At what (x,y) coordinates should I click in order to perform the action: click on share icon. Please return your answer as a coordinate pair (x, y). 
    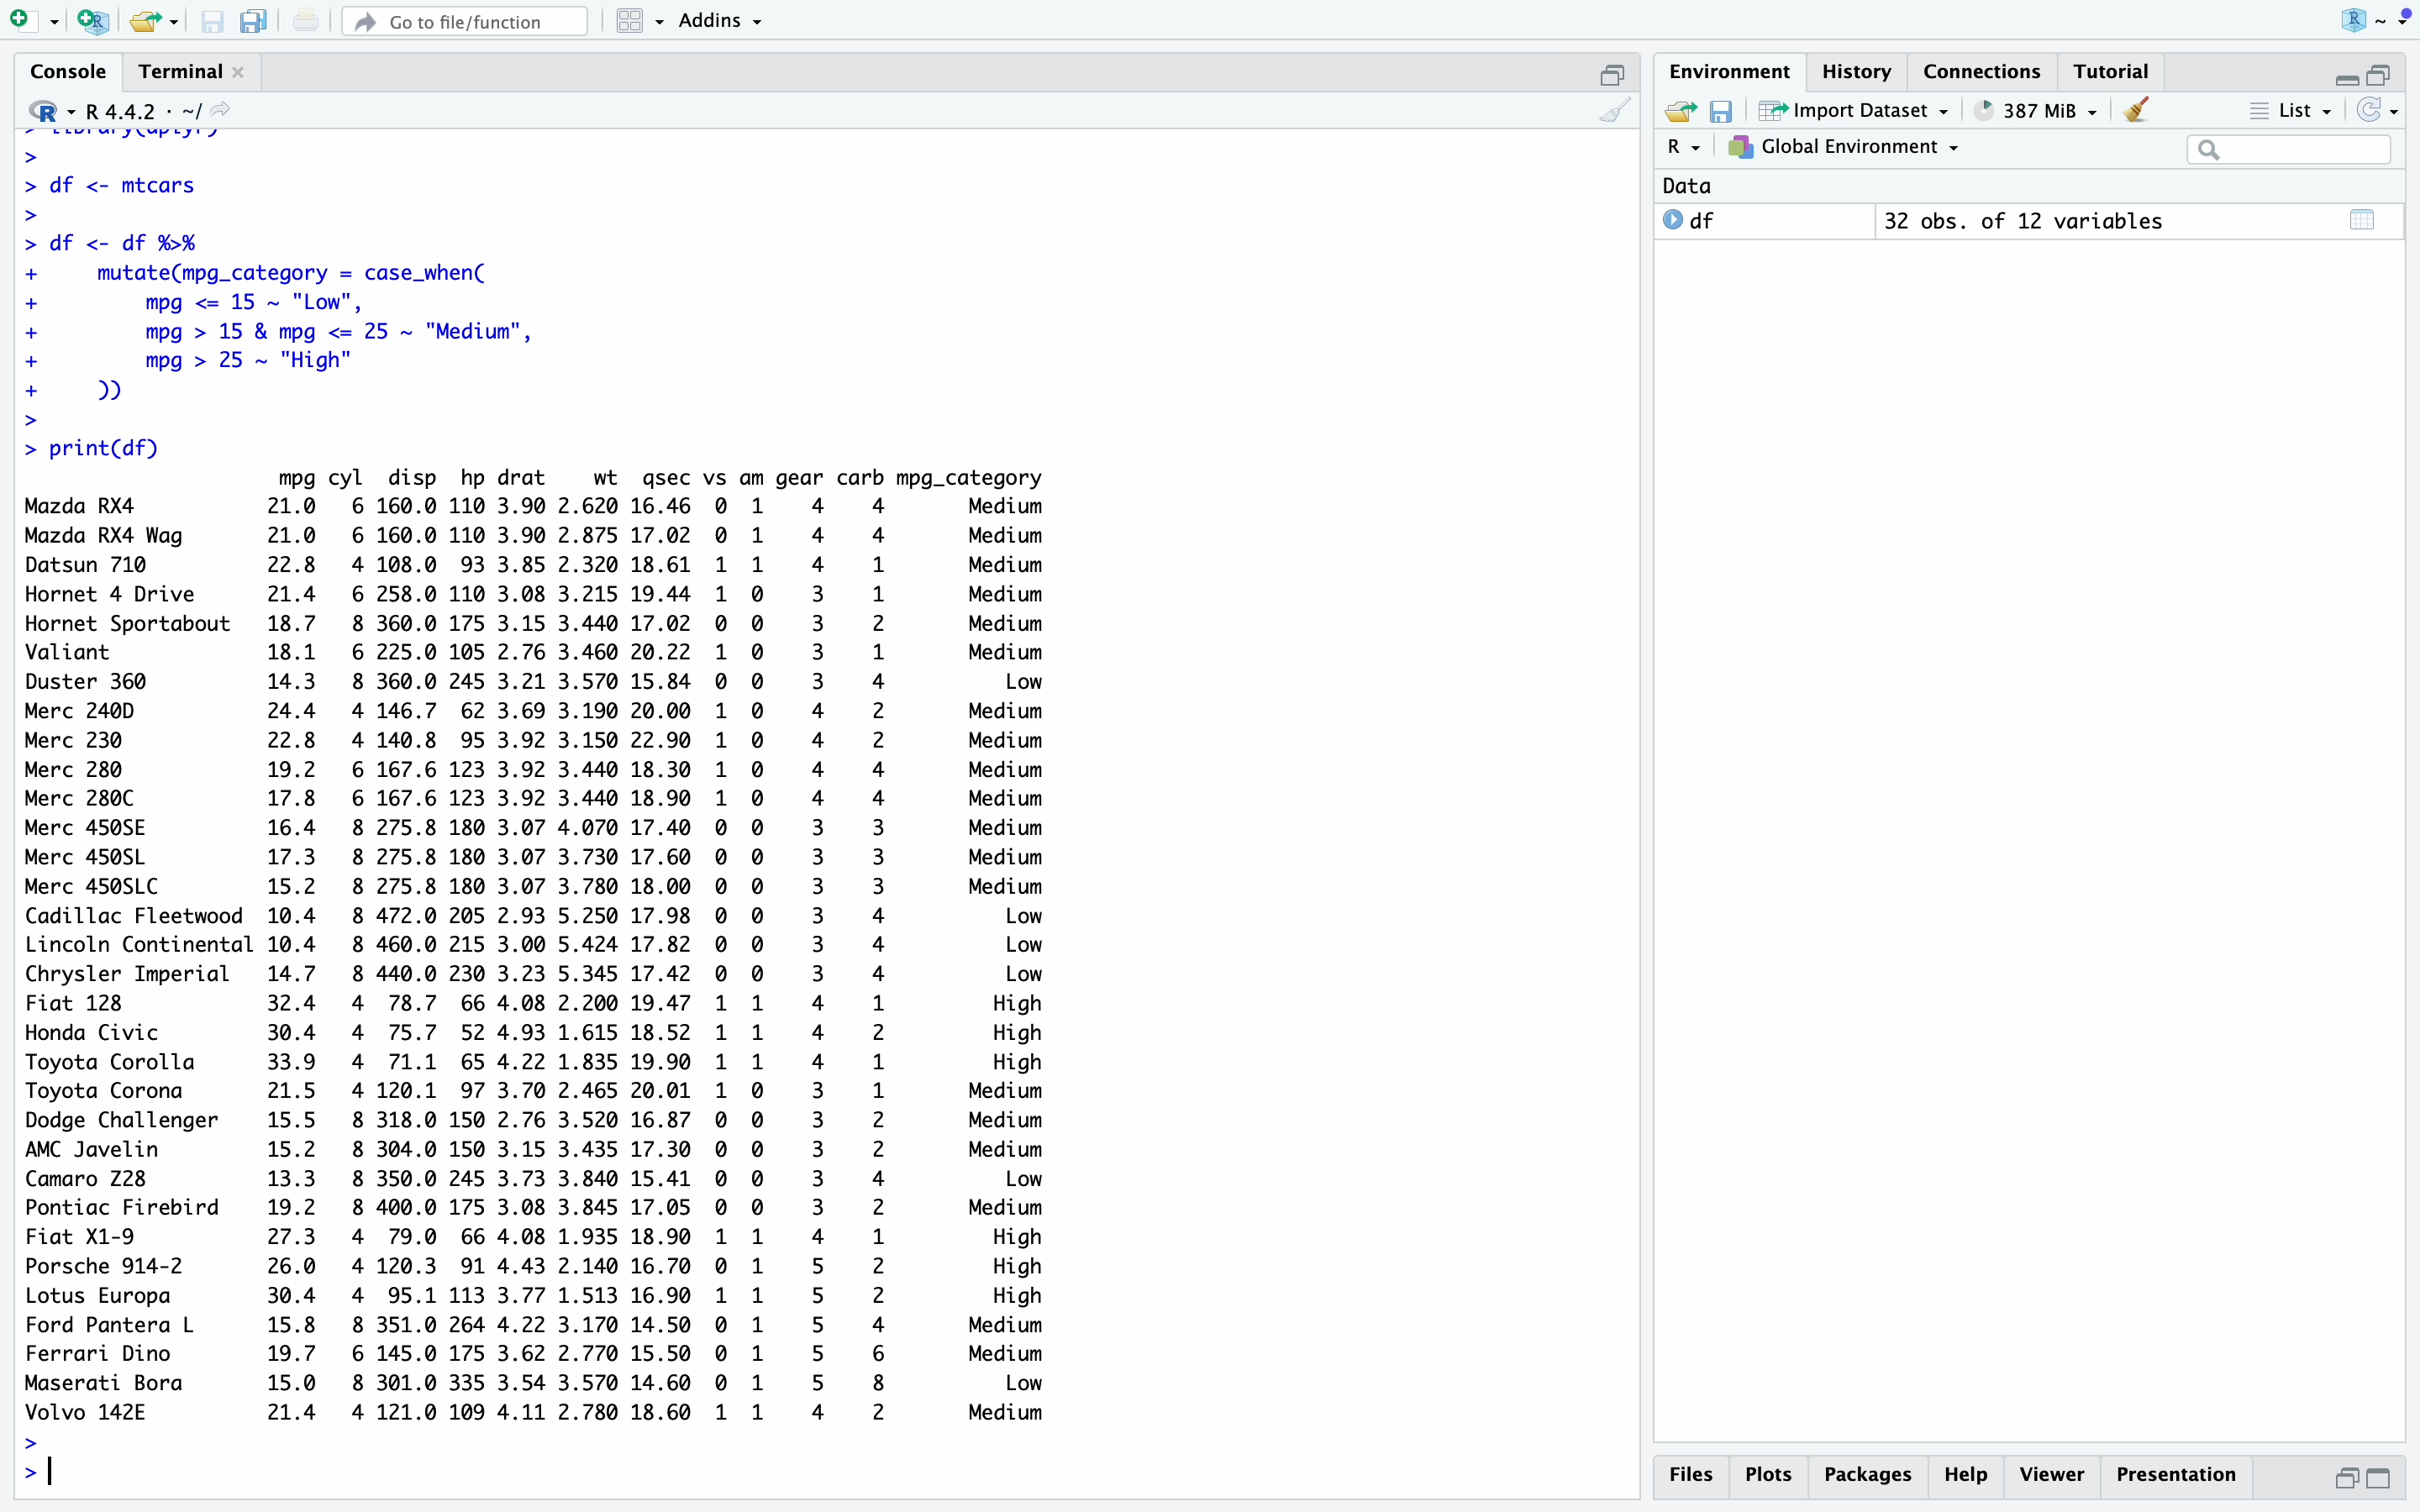
    Looking at the image, I should click on (223, 110).